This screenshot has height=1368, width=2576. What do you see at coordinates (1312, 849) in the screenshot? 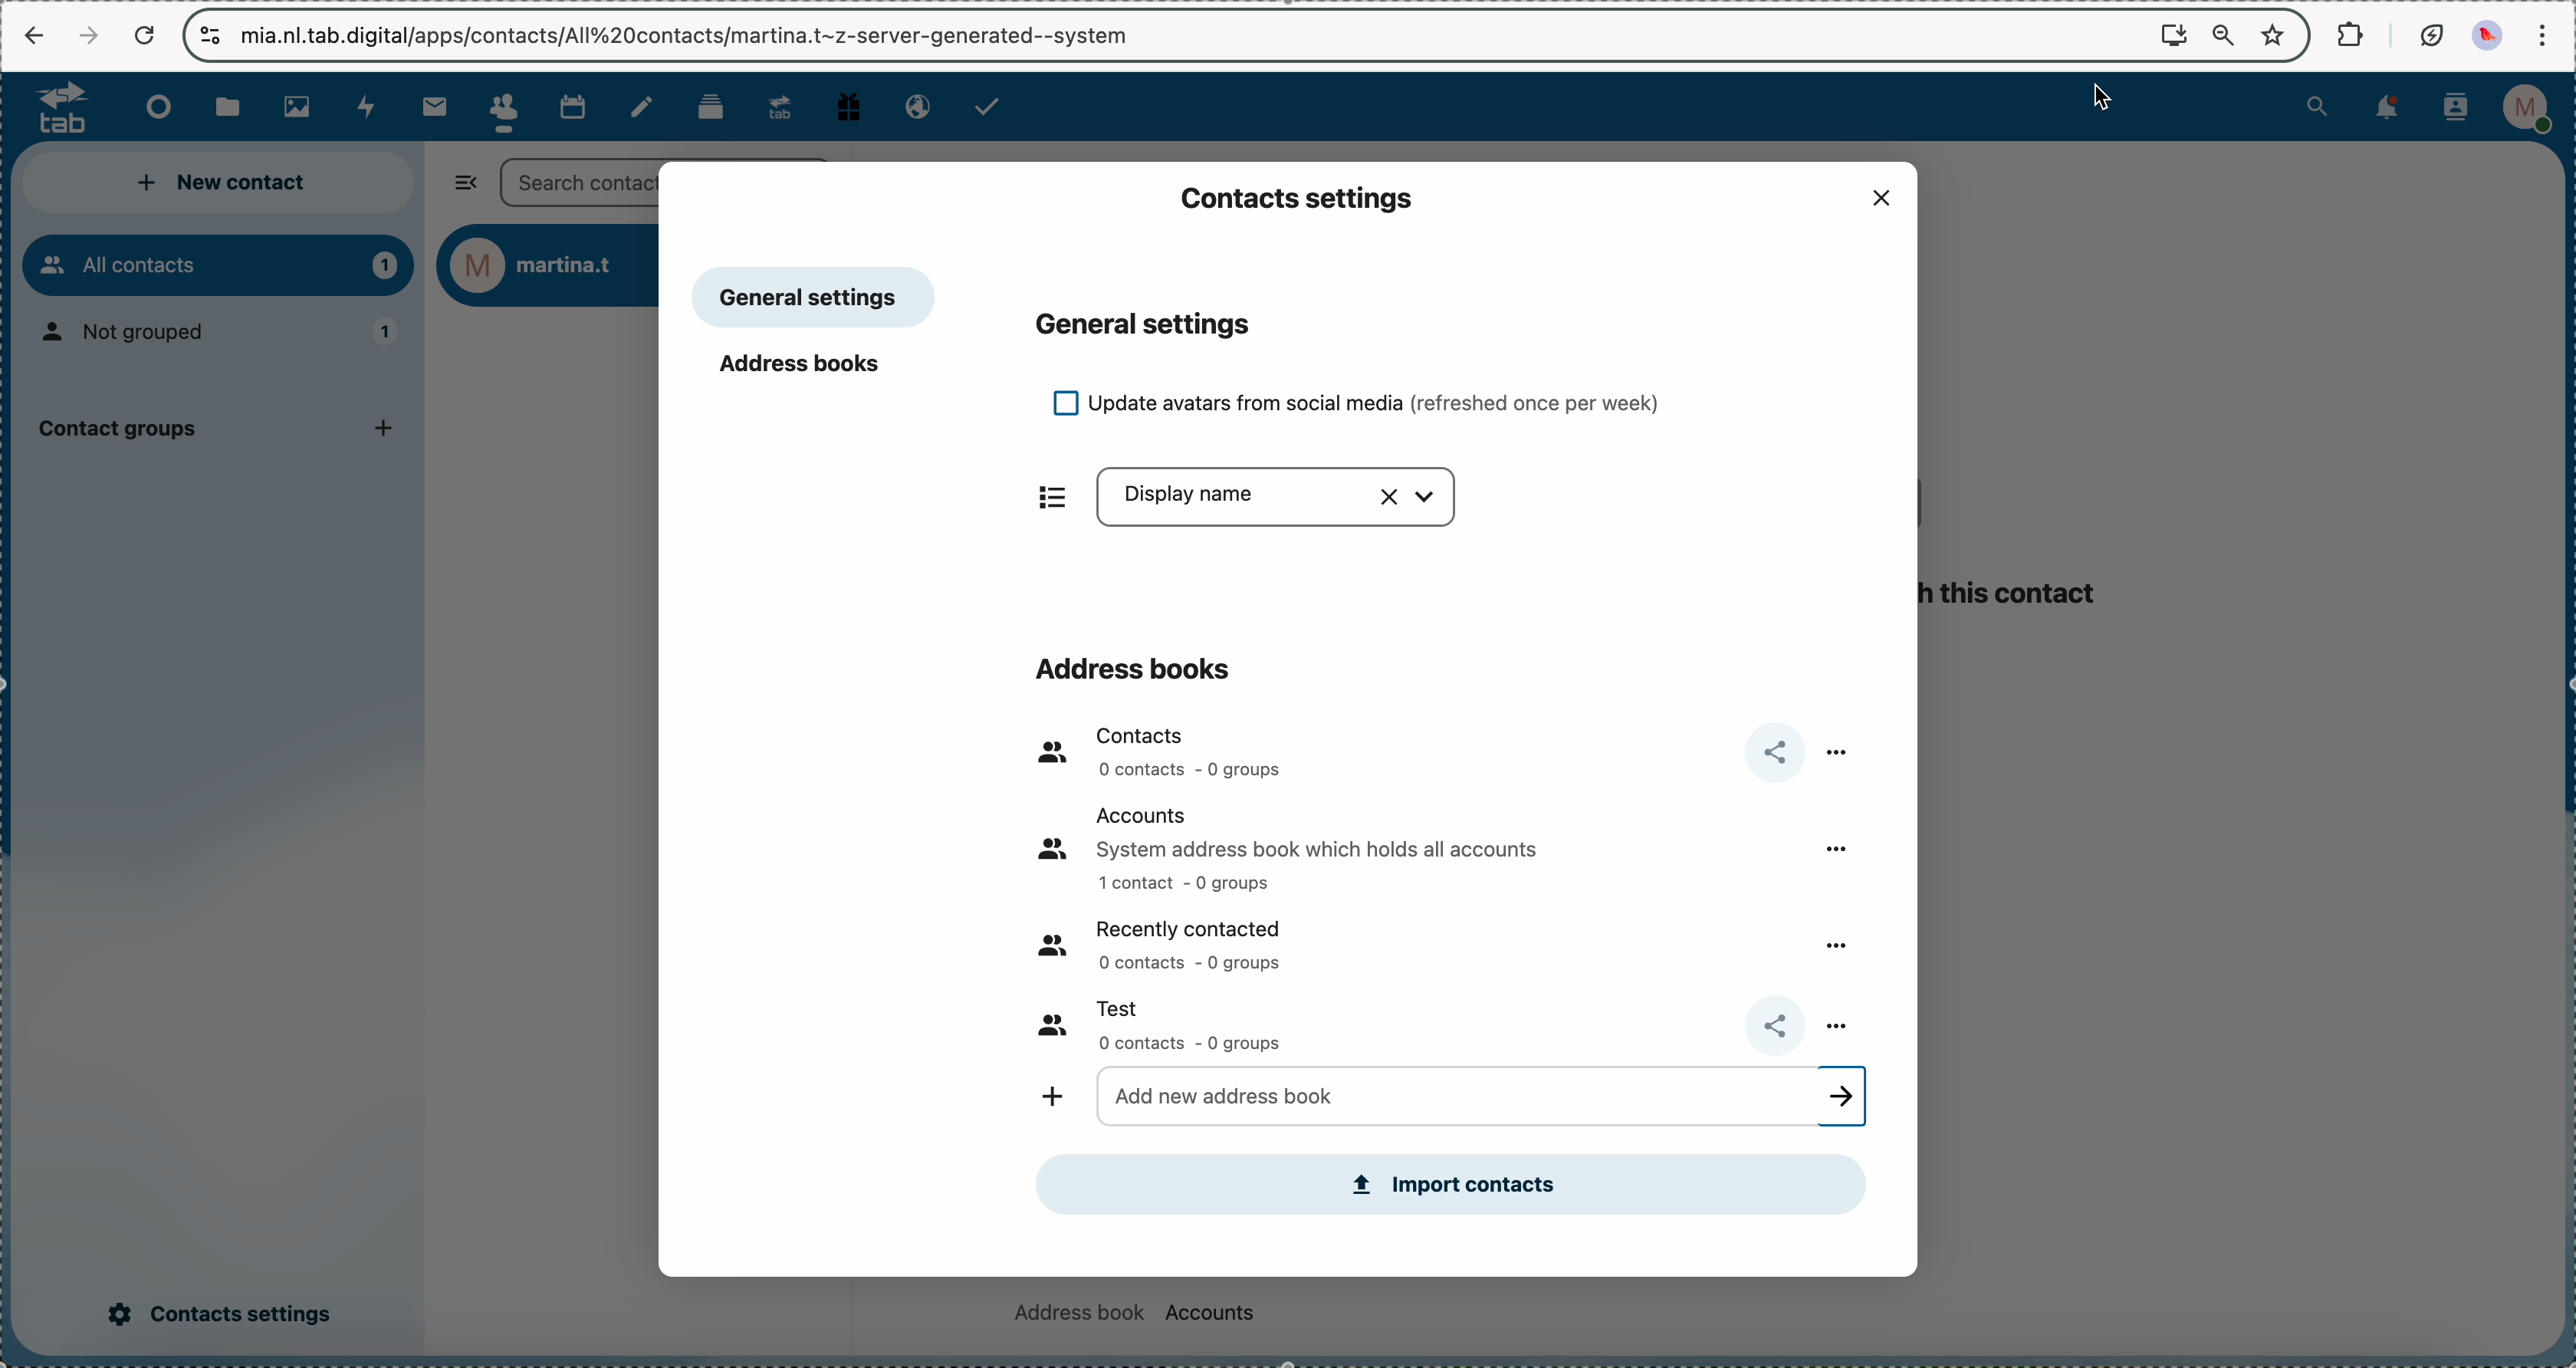
I see `accounts` at bounding box center [1312, 849].